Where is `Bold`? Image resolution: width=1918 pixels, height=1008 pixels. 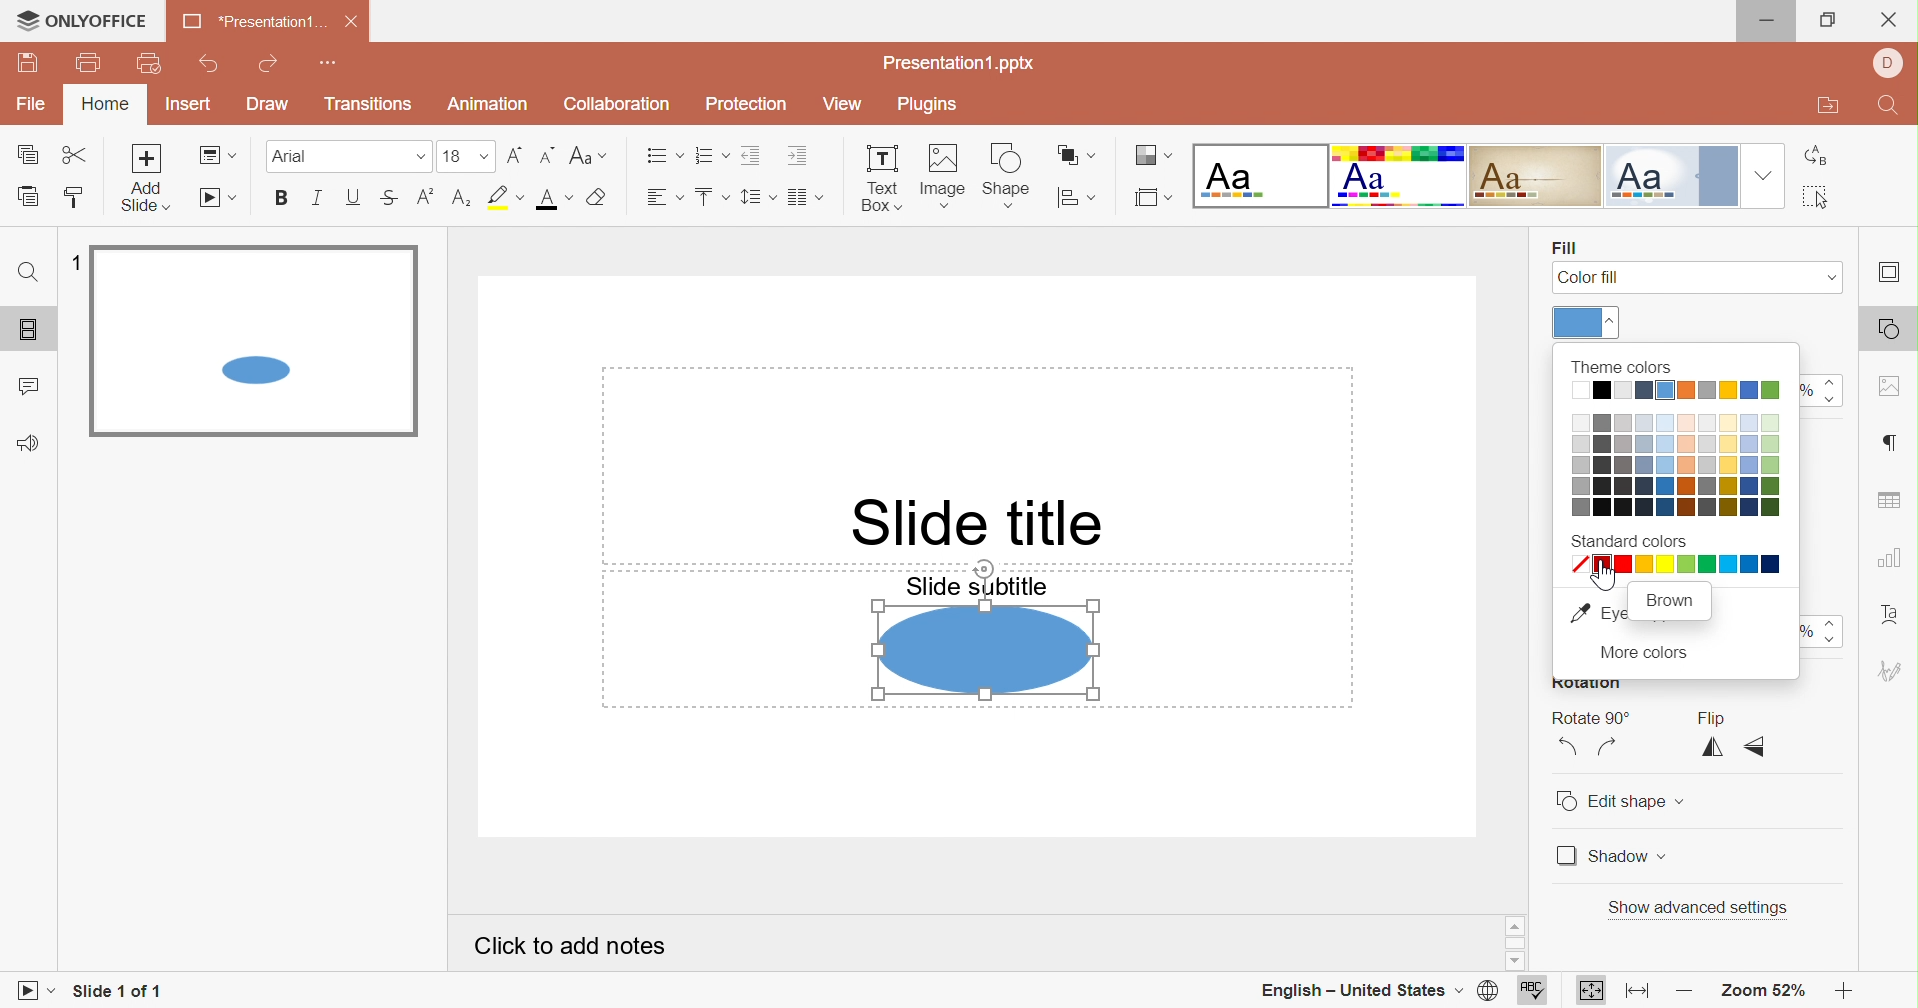 Bold is located at coordinates (284, 199).